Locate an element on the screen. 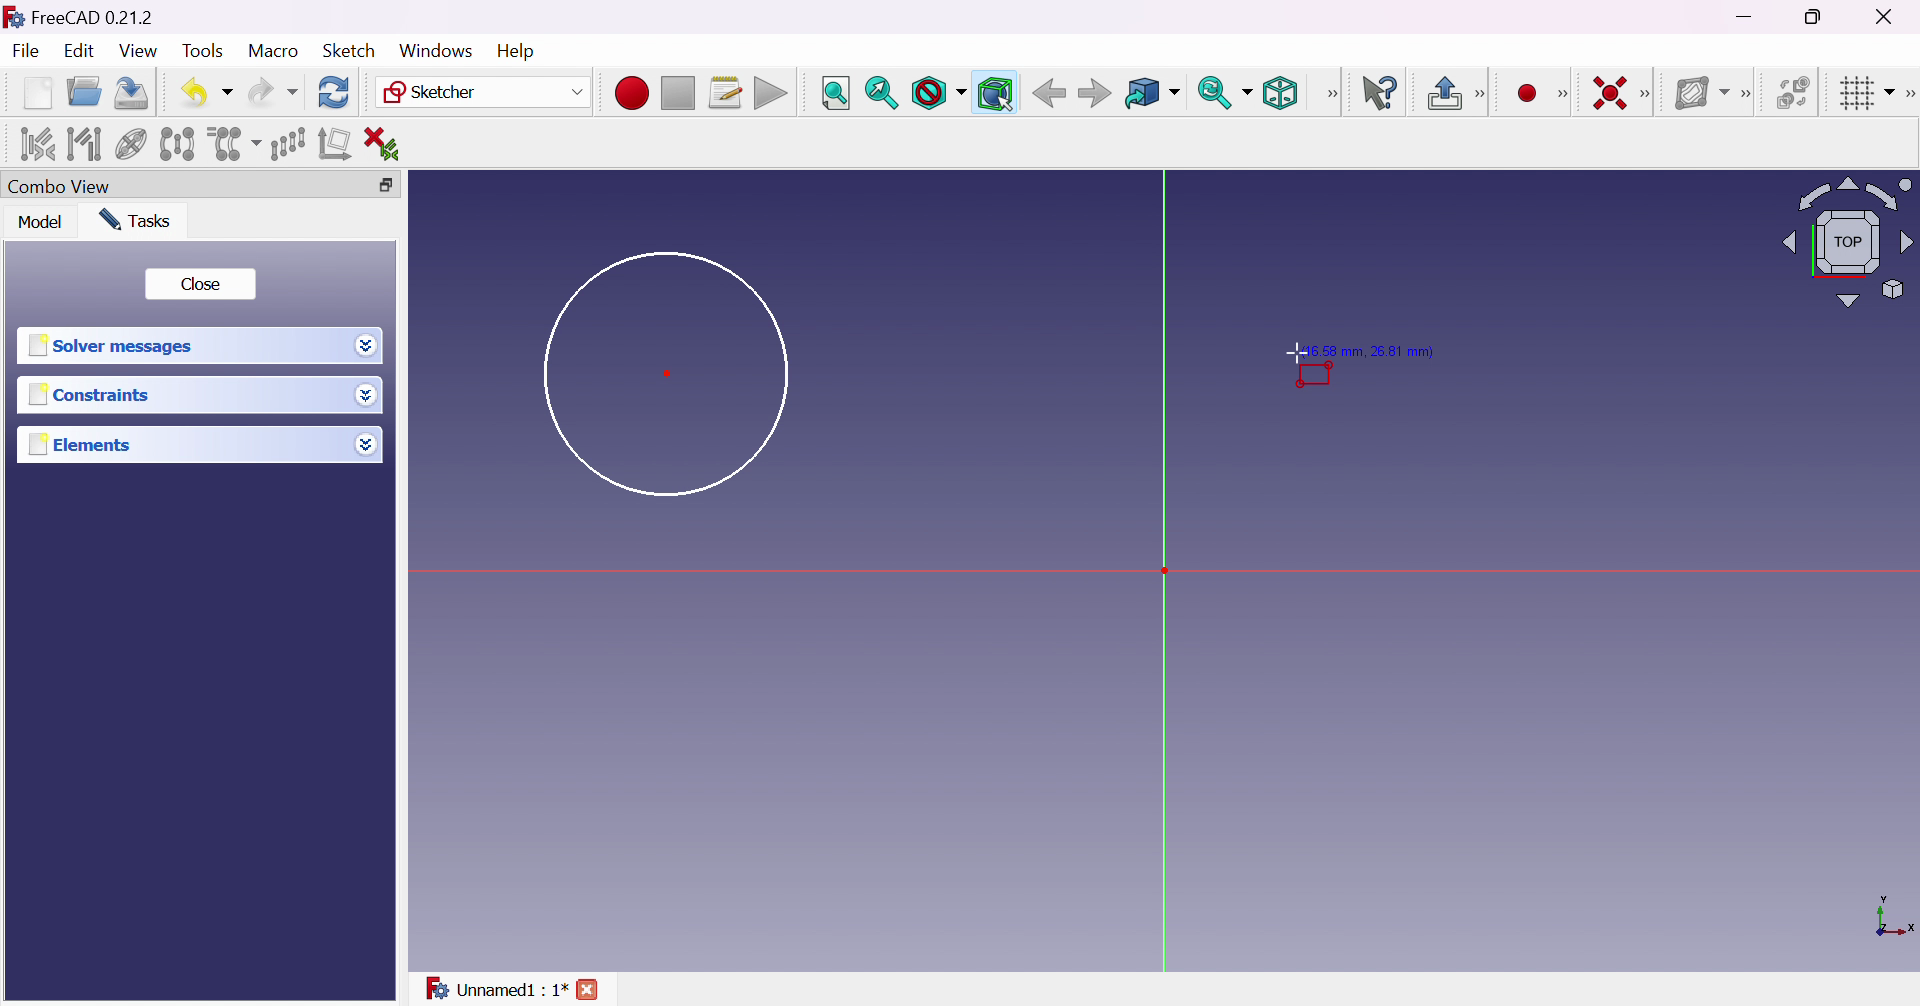  [Sketcher constraints] is located at coordinates (1650, 95).